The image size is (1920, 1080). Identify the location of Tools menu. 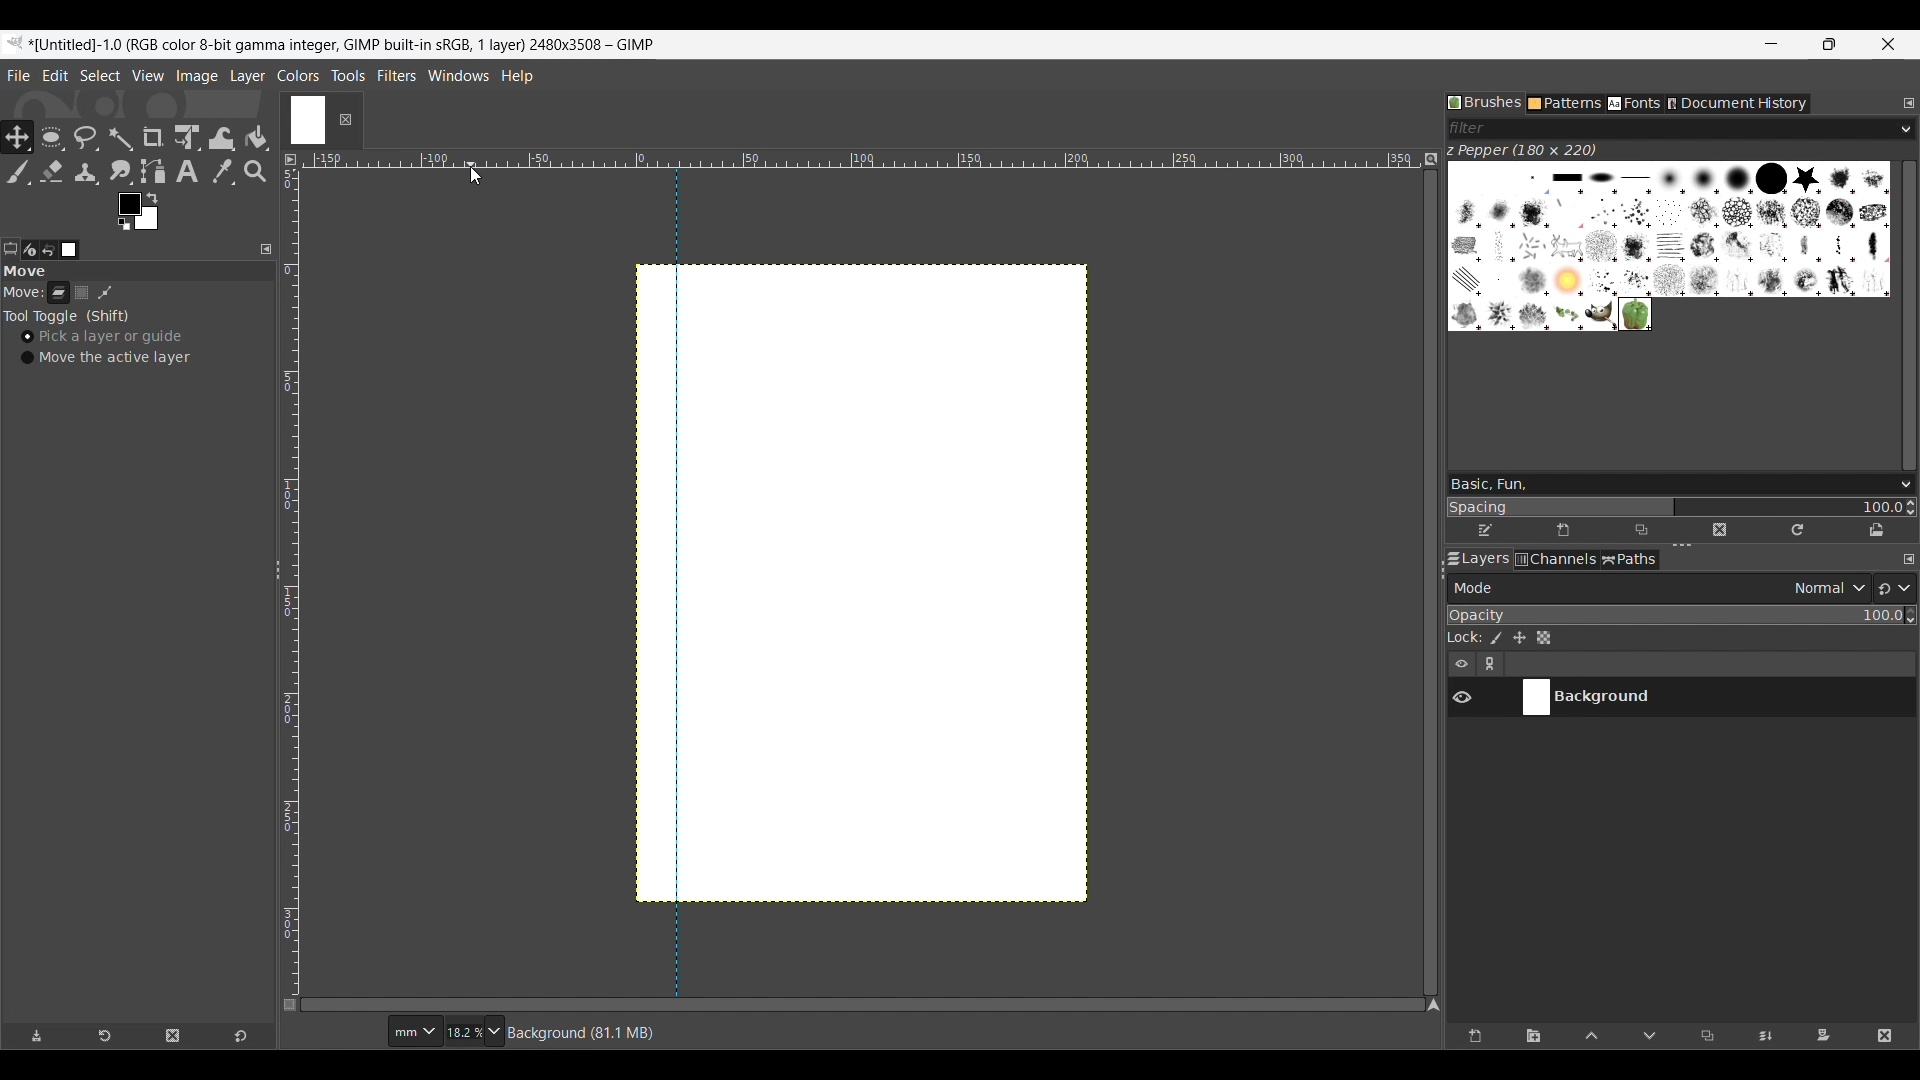
(348, 75).